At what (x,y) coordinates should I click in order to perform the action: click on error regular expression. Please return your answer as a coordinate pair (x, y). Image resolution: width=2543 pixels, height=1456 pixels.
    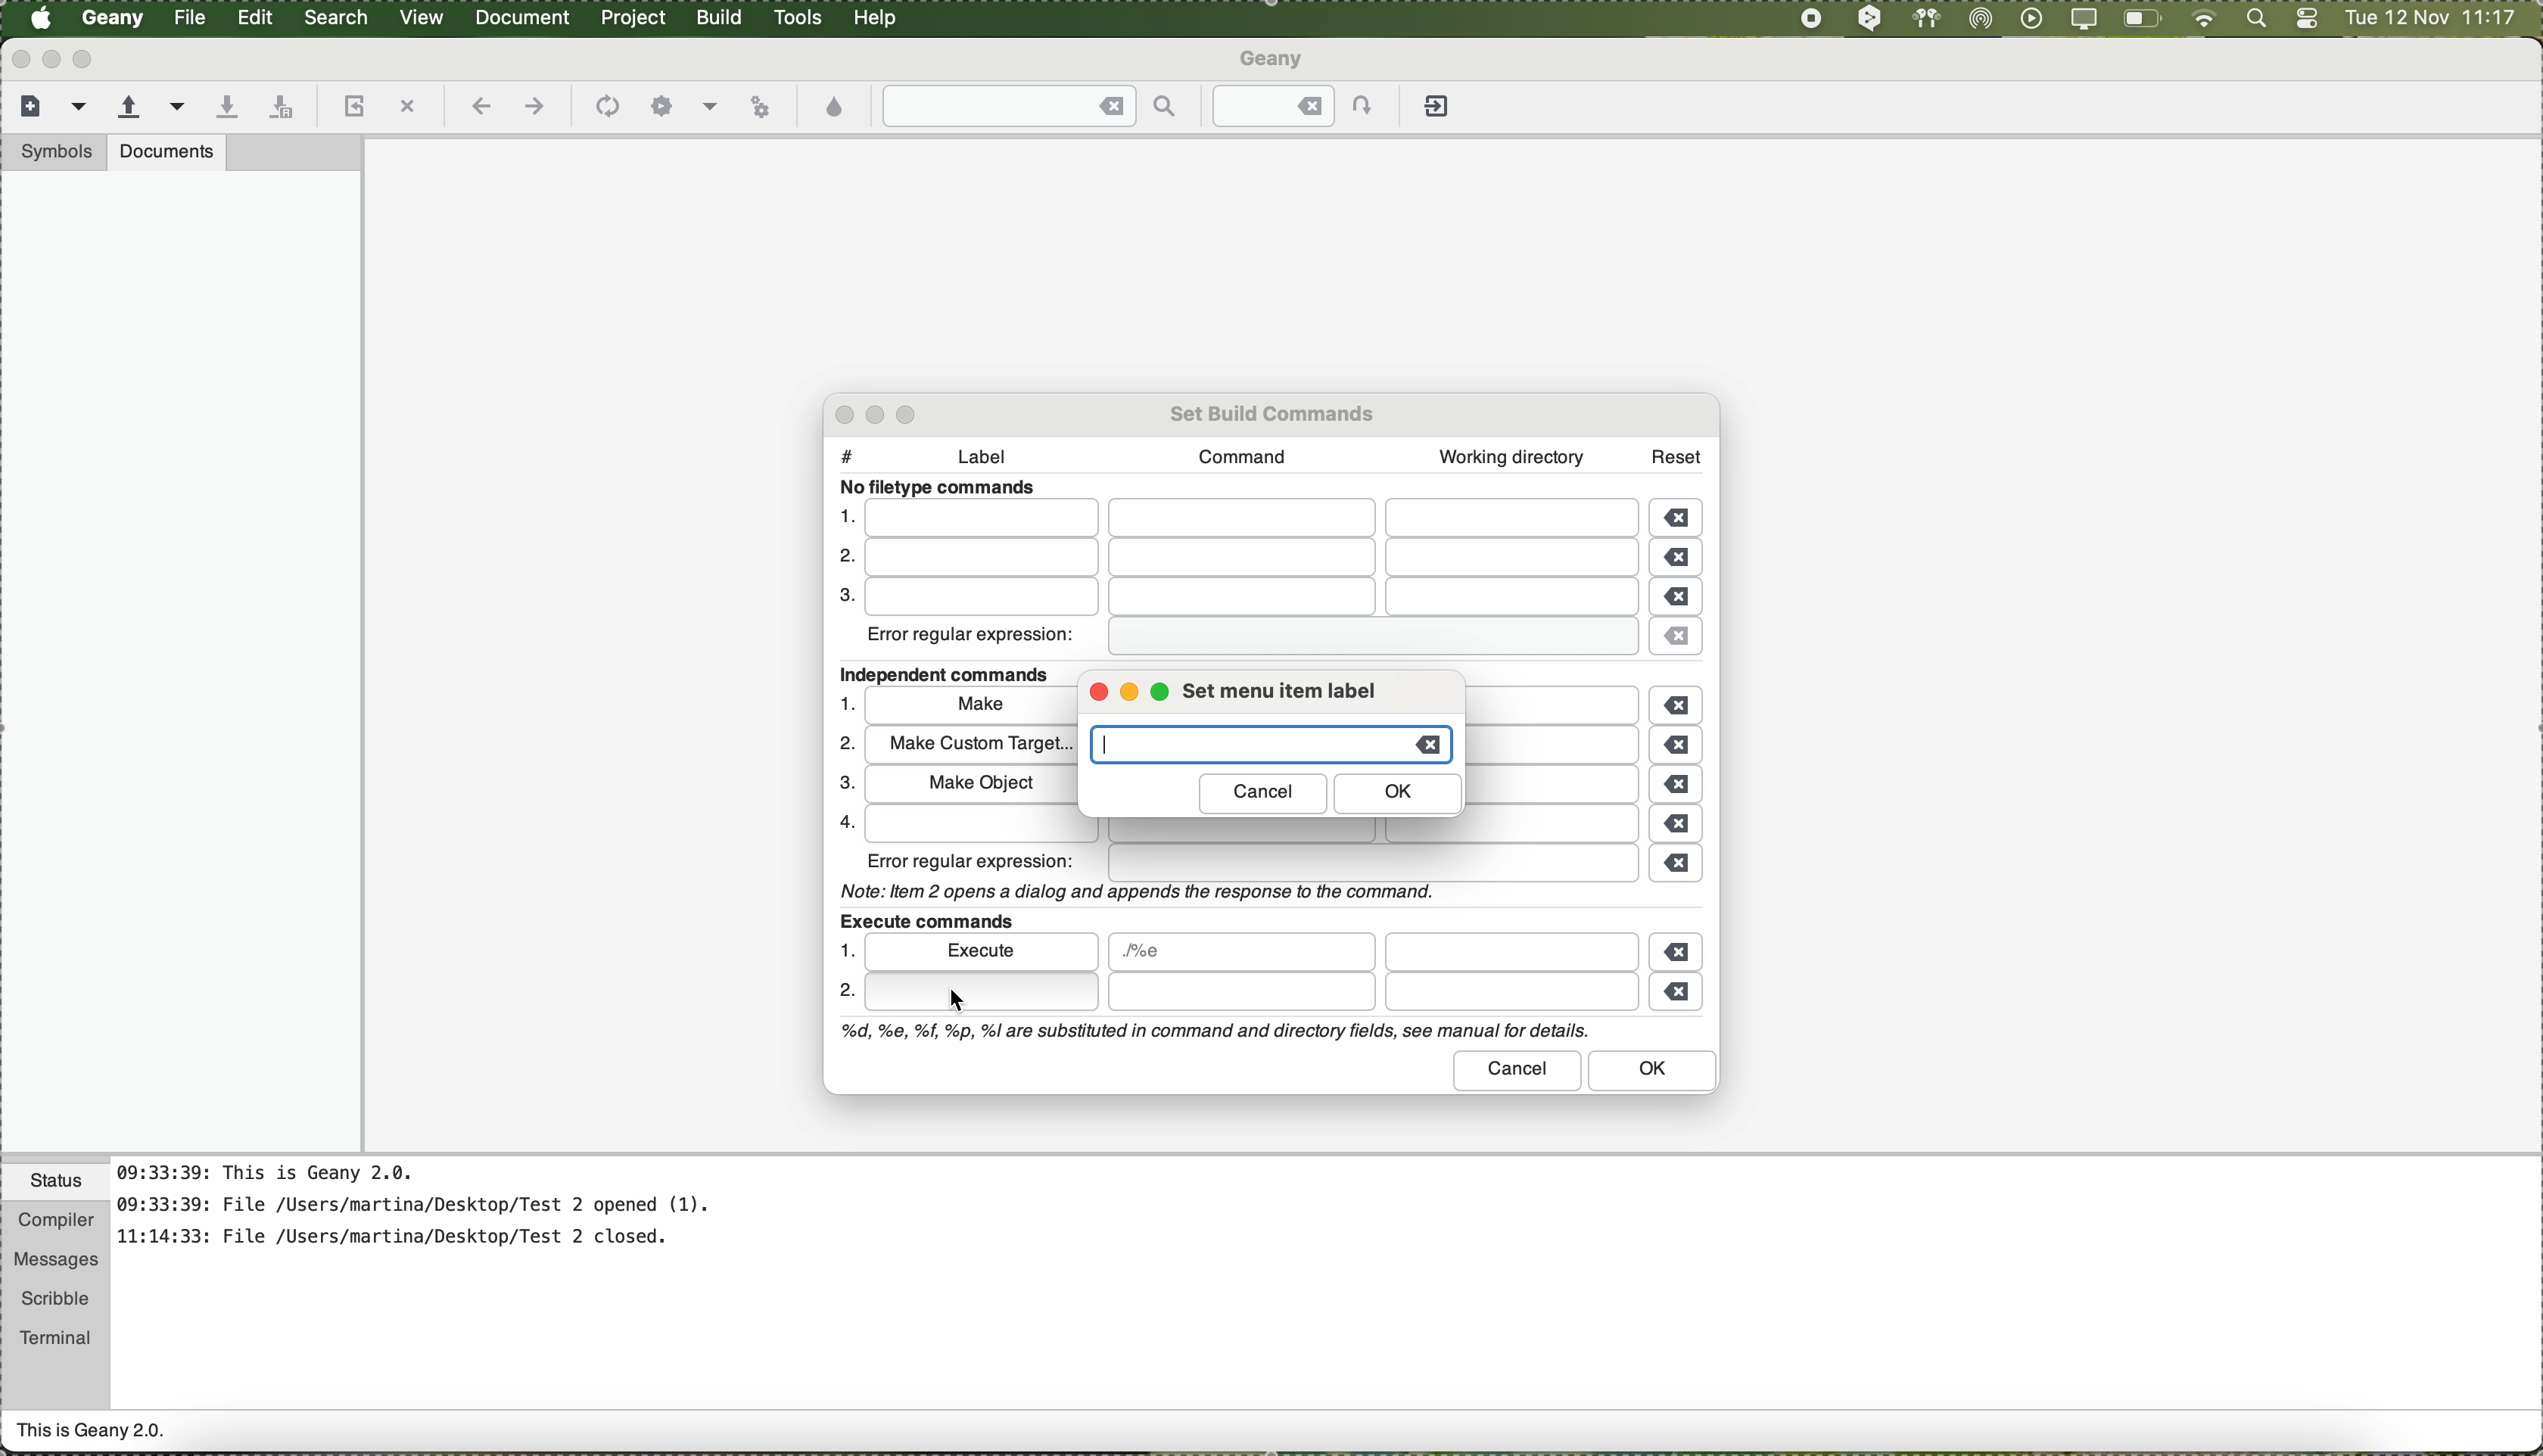
    Looking at the image, I should click on (973, 639).